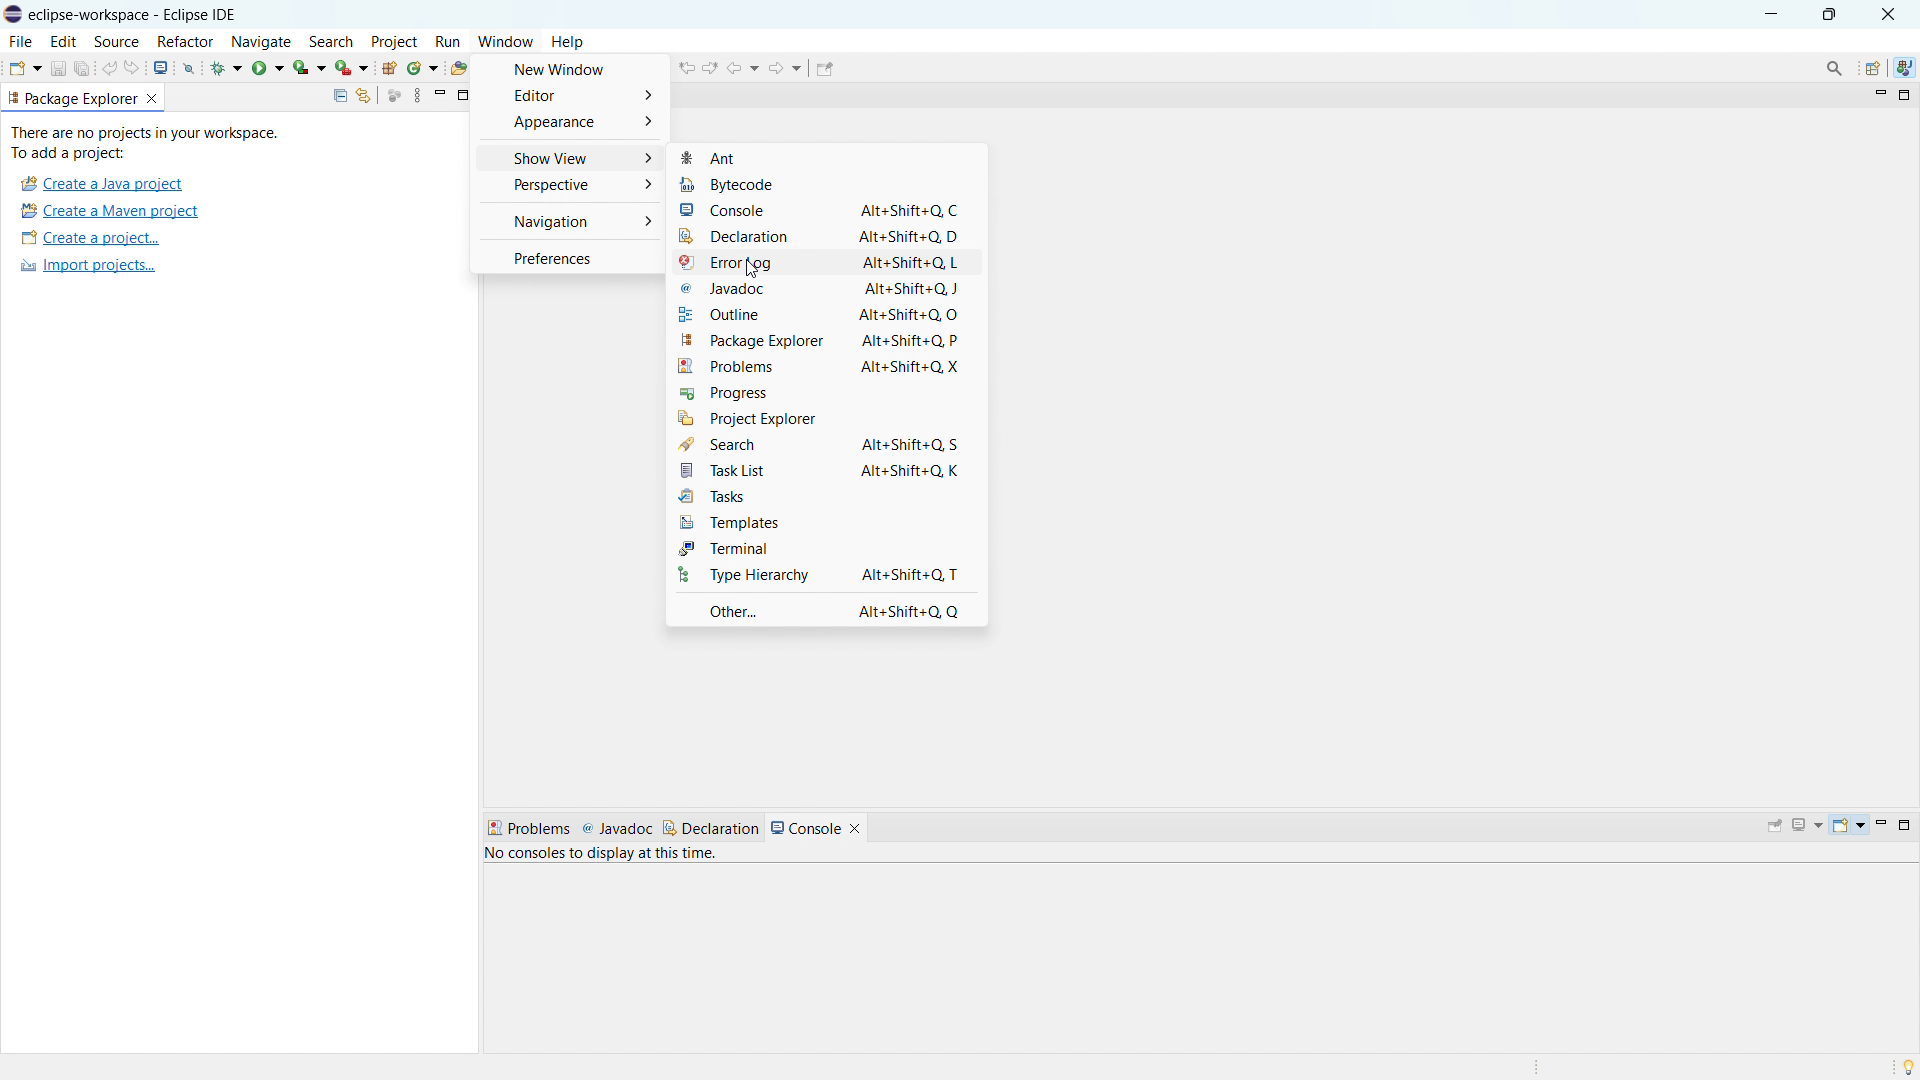  Describe the element at coordinates (813, 444) in the screenshot. I see `Search   Alt+Shift+Q, S` at that location.